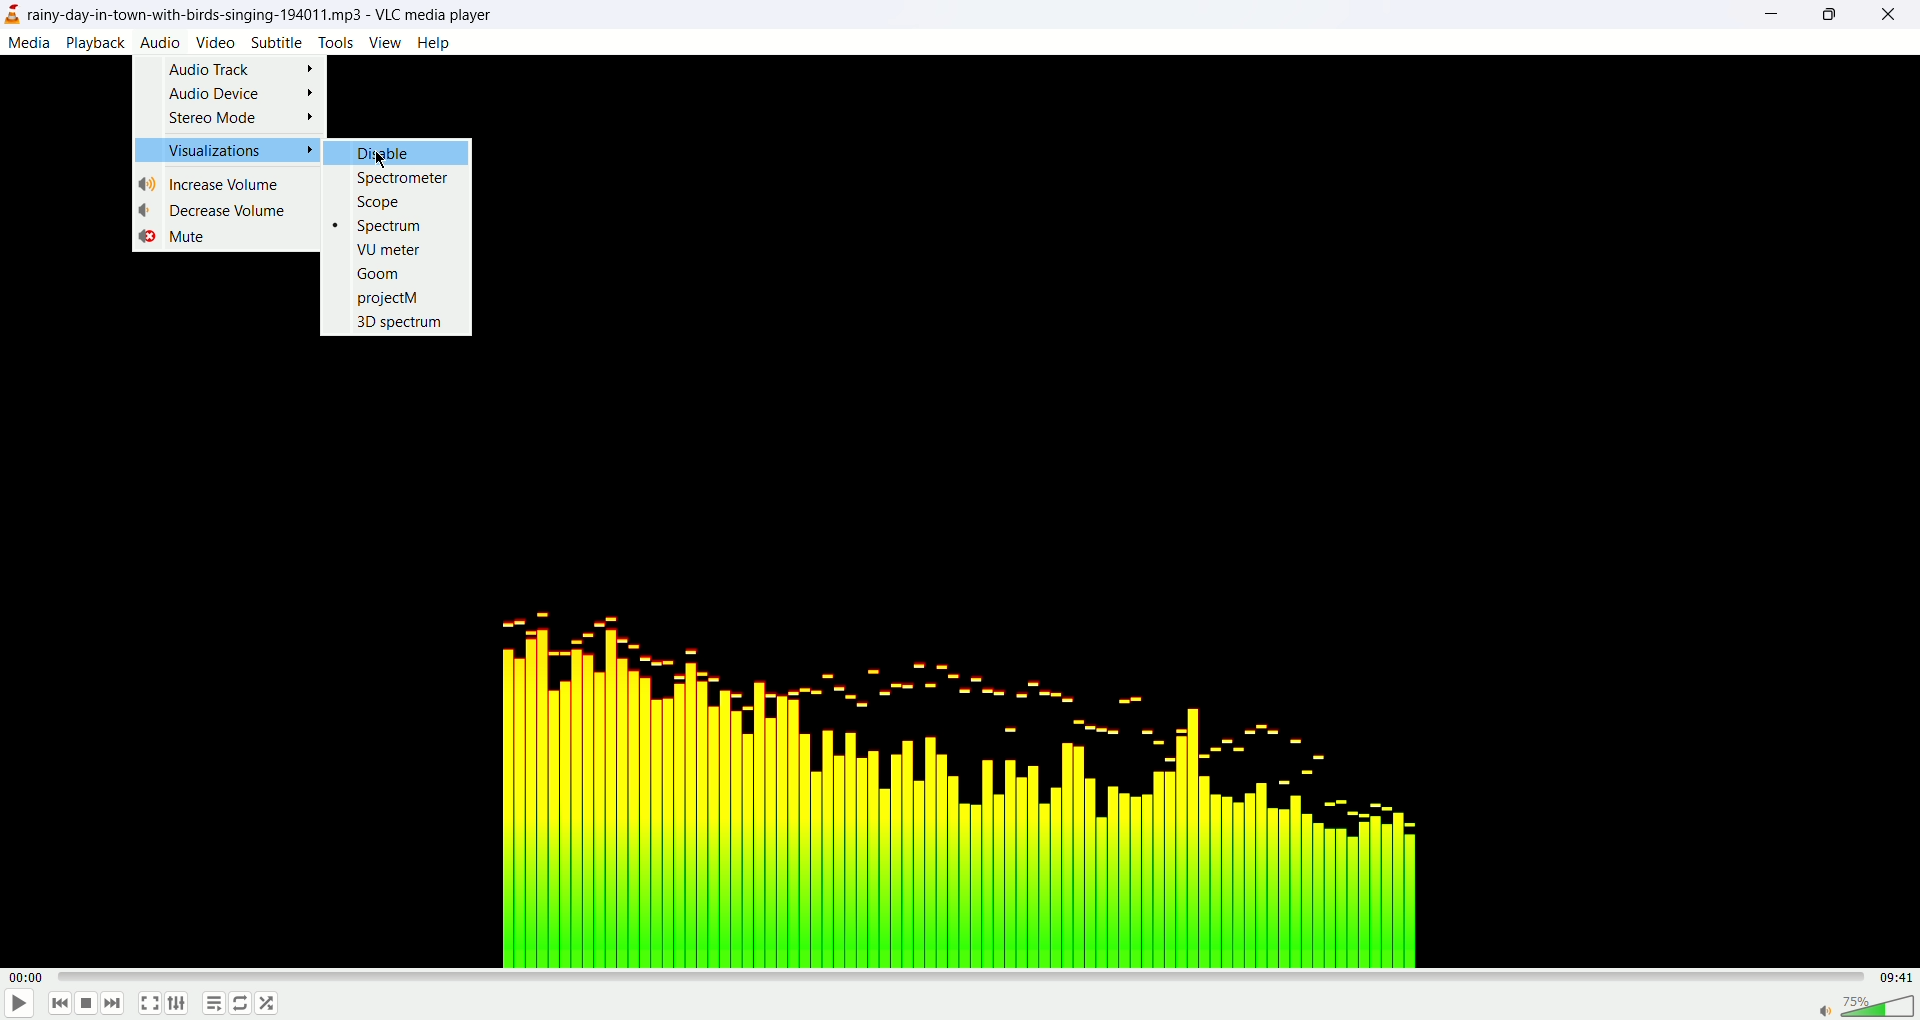  What do you see at coordinates (381, 157) in the screenshot?
I see `cursor` at bounding box center [381, 157].